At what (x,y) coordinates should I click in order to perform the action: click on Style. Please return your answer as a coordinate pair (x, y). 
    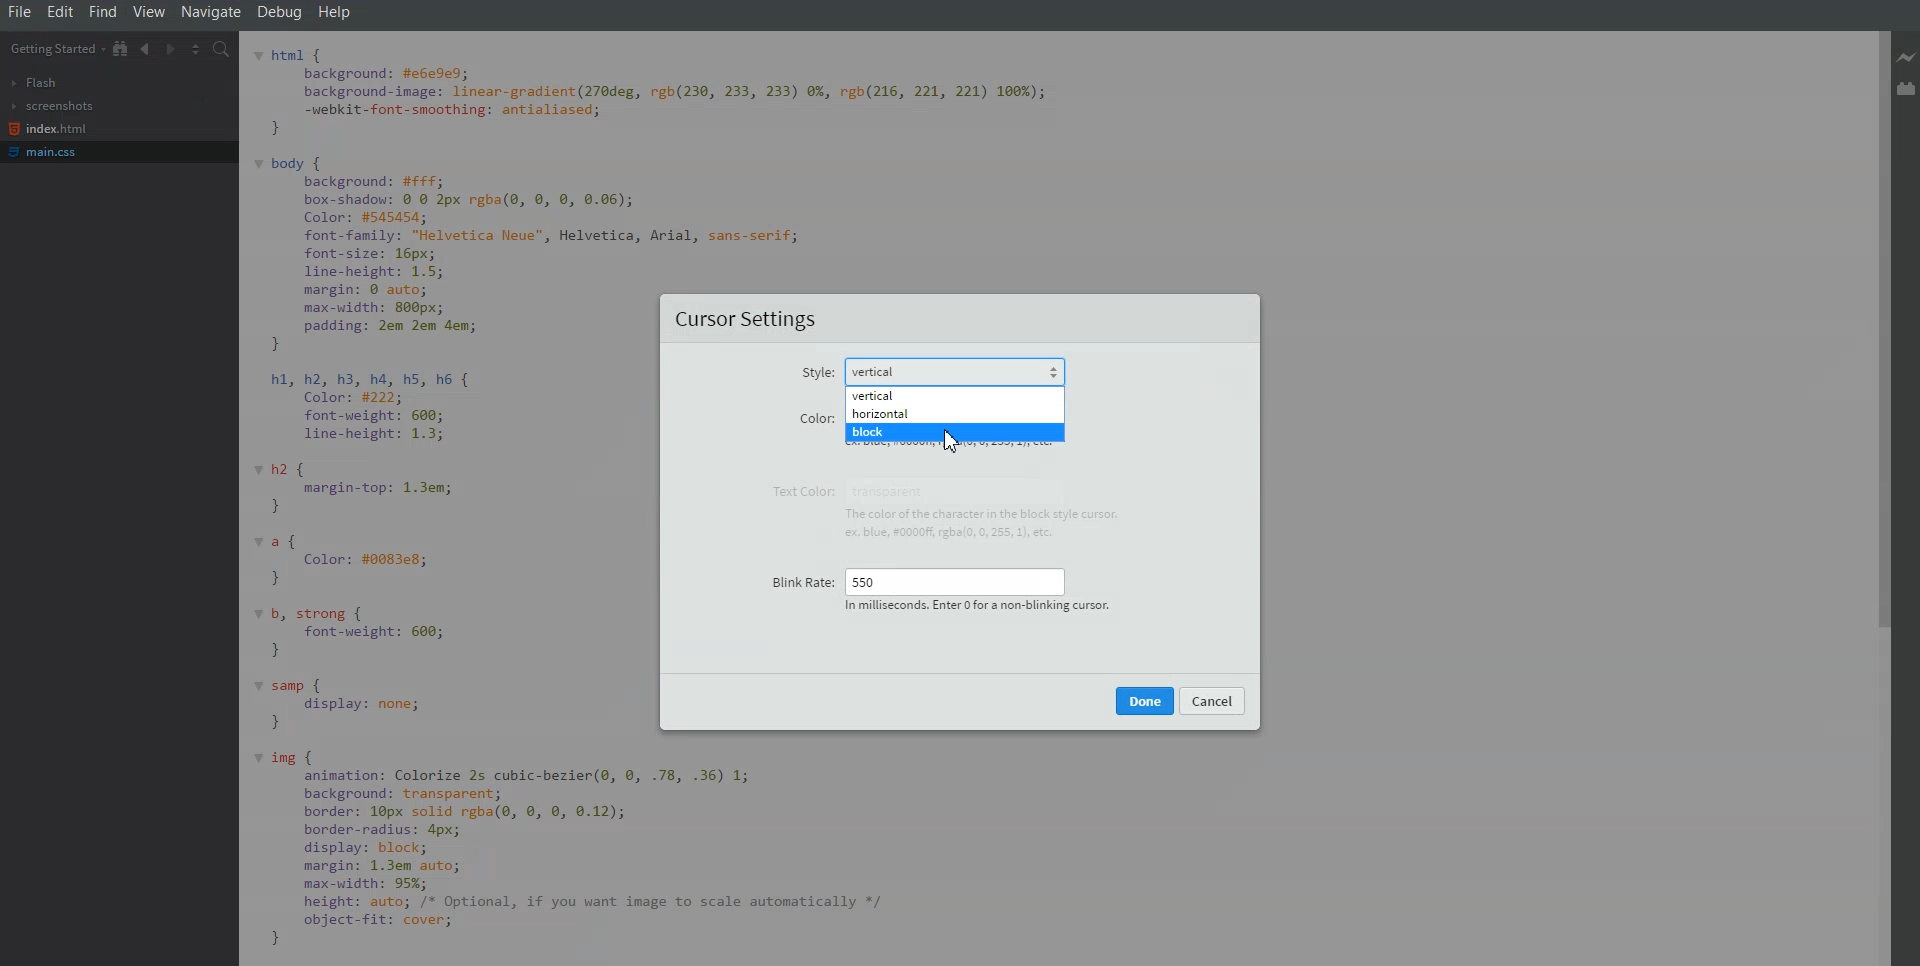
    Looking at the image, I should click on (816, 375).